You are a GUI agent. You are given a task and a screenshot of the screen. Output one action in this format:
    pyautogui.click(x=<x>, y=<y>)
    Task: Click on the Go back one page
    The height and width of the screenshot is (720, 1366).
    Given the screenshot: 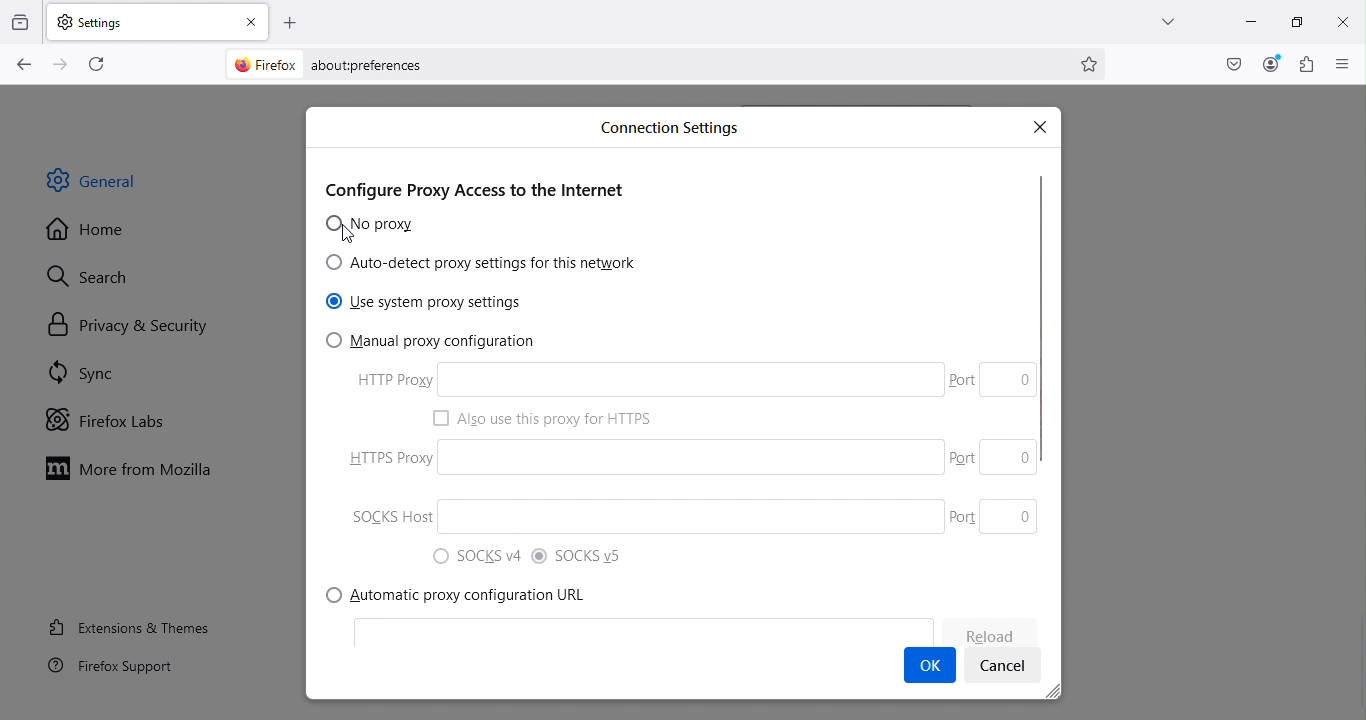 What is the action you would take?
    pyautogui.click(x=24, y=65)
    